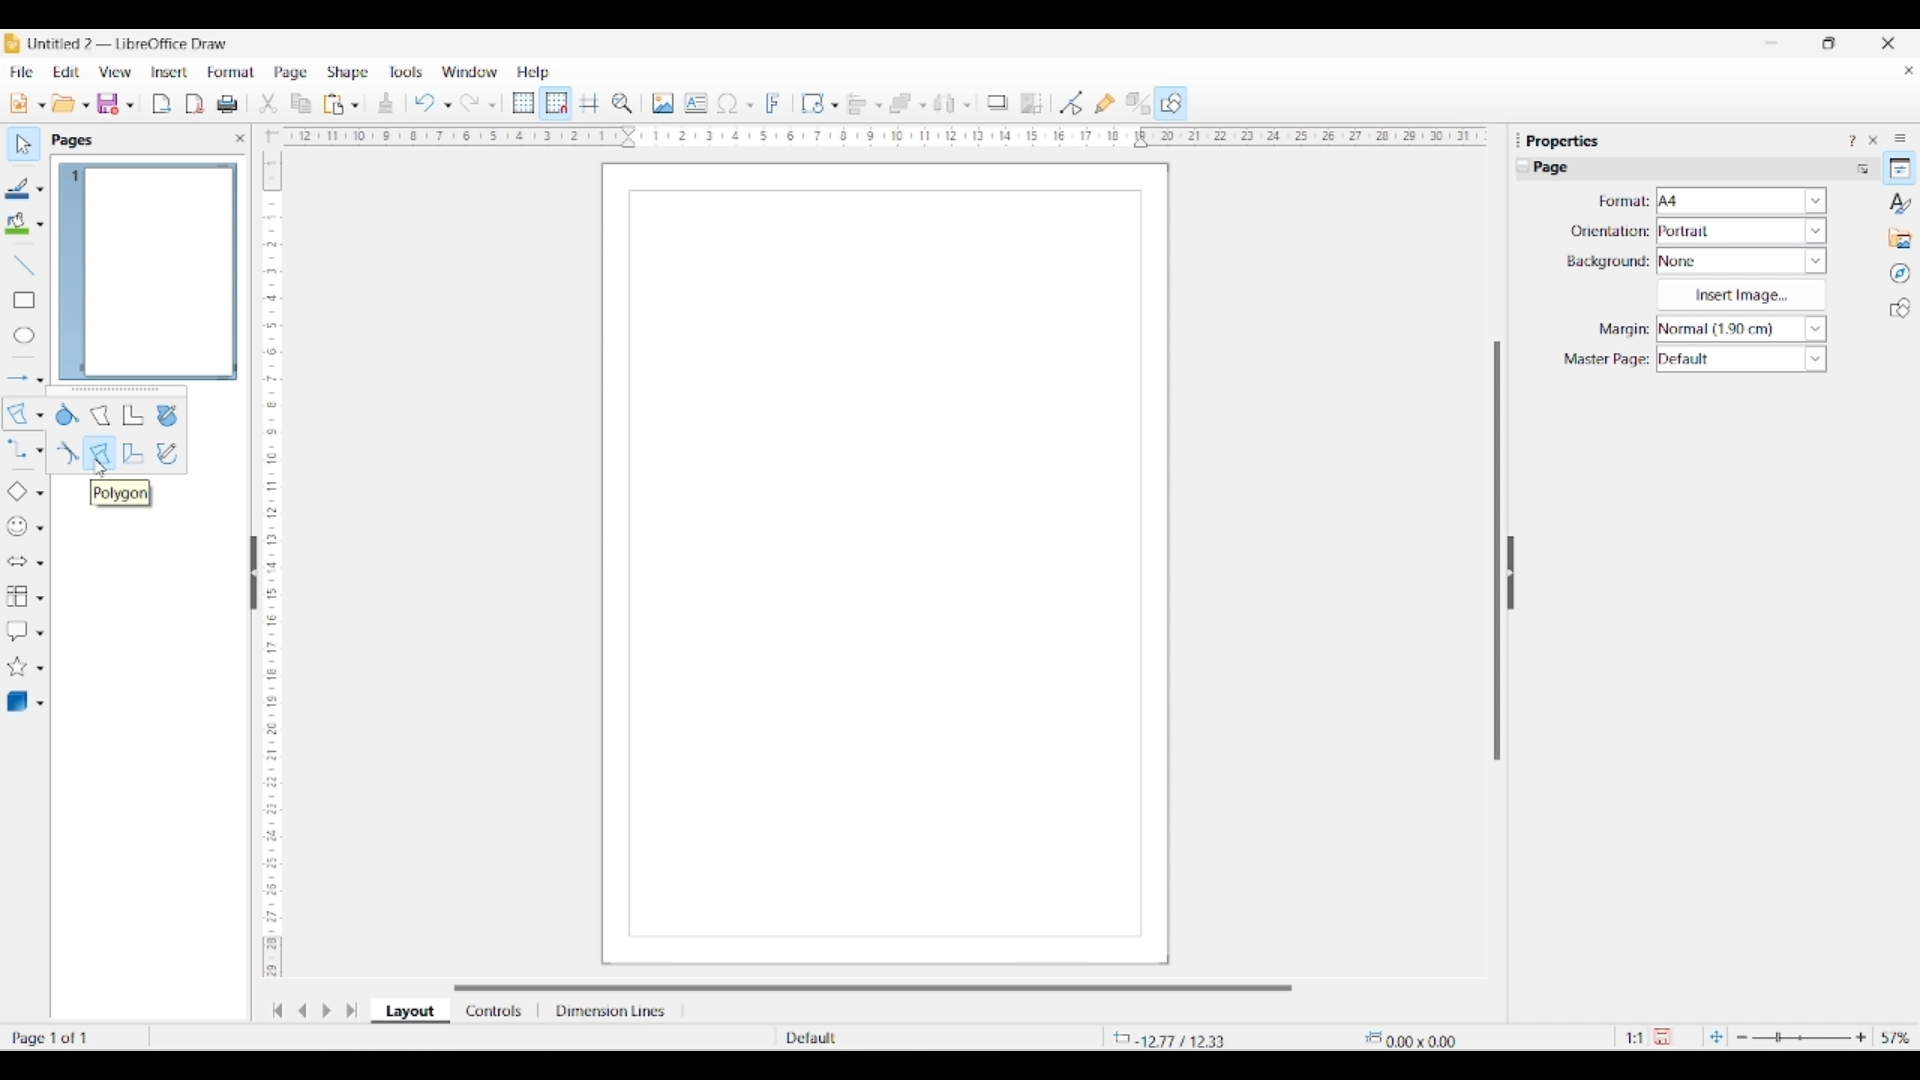 The width and height of the screenshot is (1920, 1080). What do you see at coordinates (1138, 104) in the screenshot?
I see `Toggle extrusion` at bounding box center [1138, 104].